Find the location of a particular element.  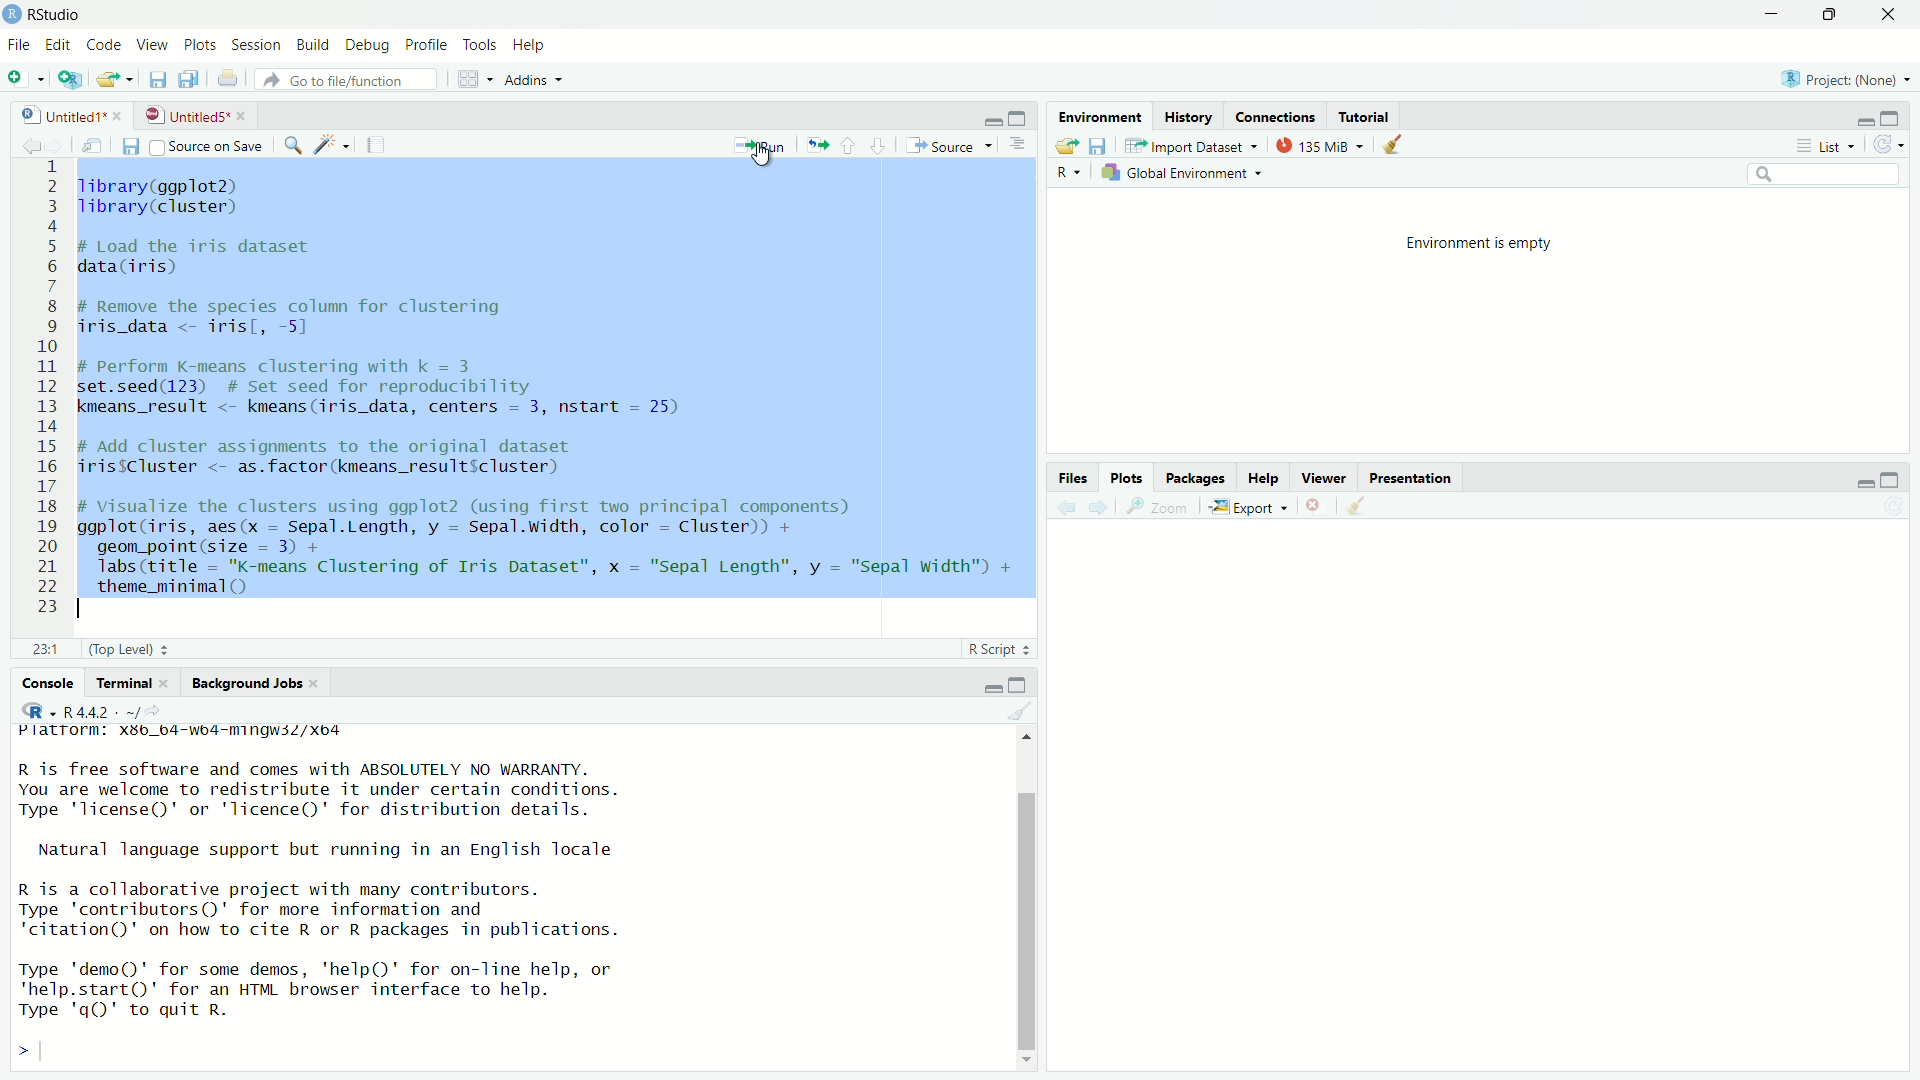

logo is located at coordinates (12, 12).